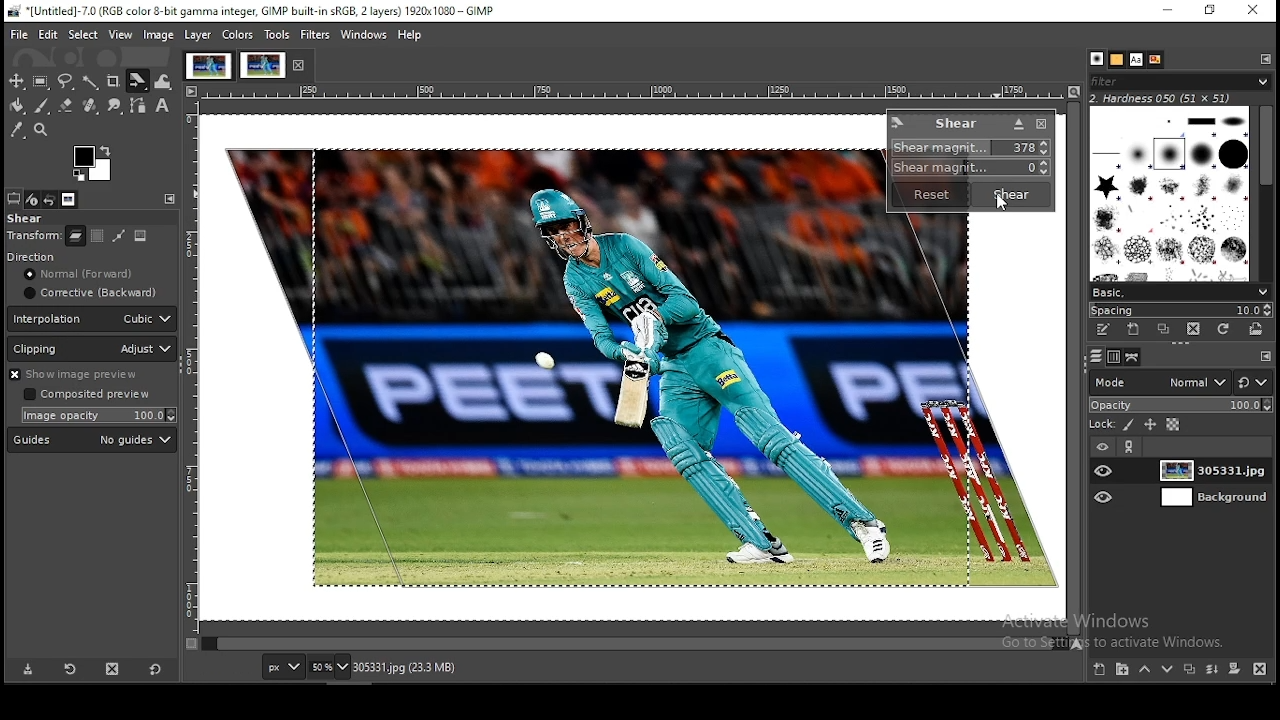 The image size is (1280, 720). I want to click on duplicate this brush, so click(1163, 329).